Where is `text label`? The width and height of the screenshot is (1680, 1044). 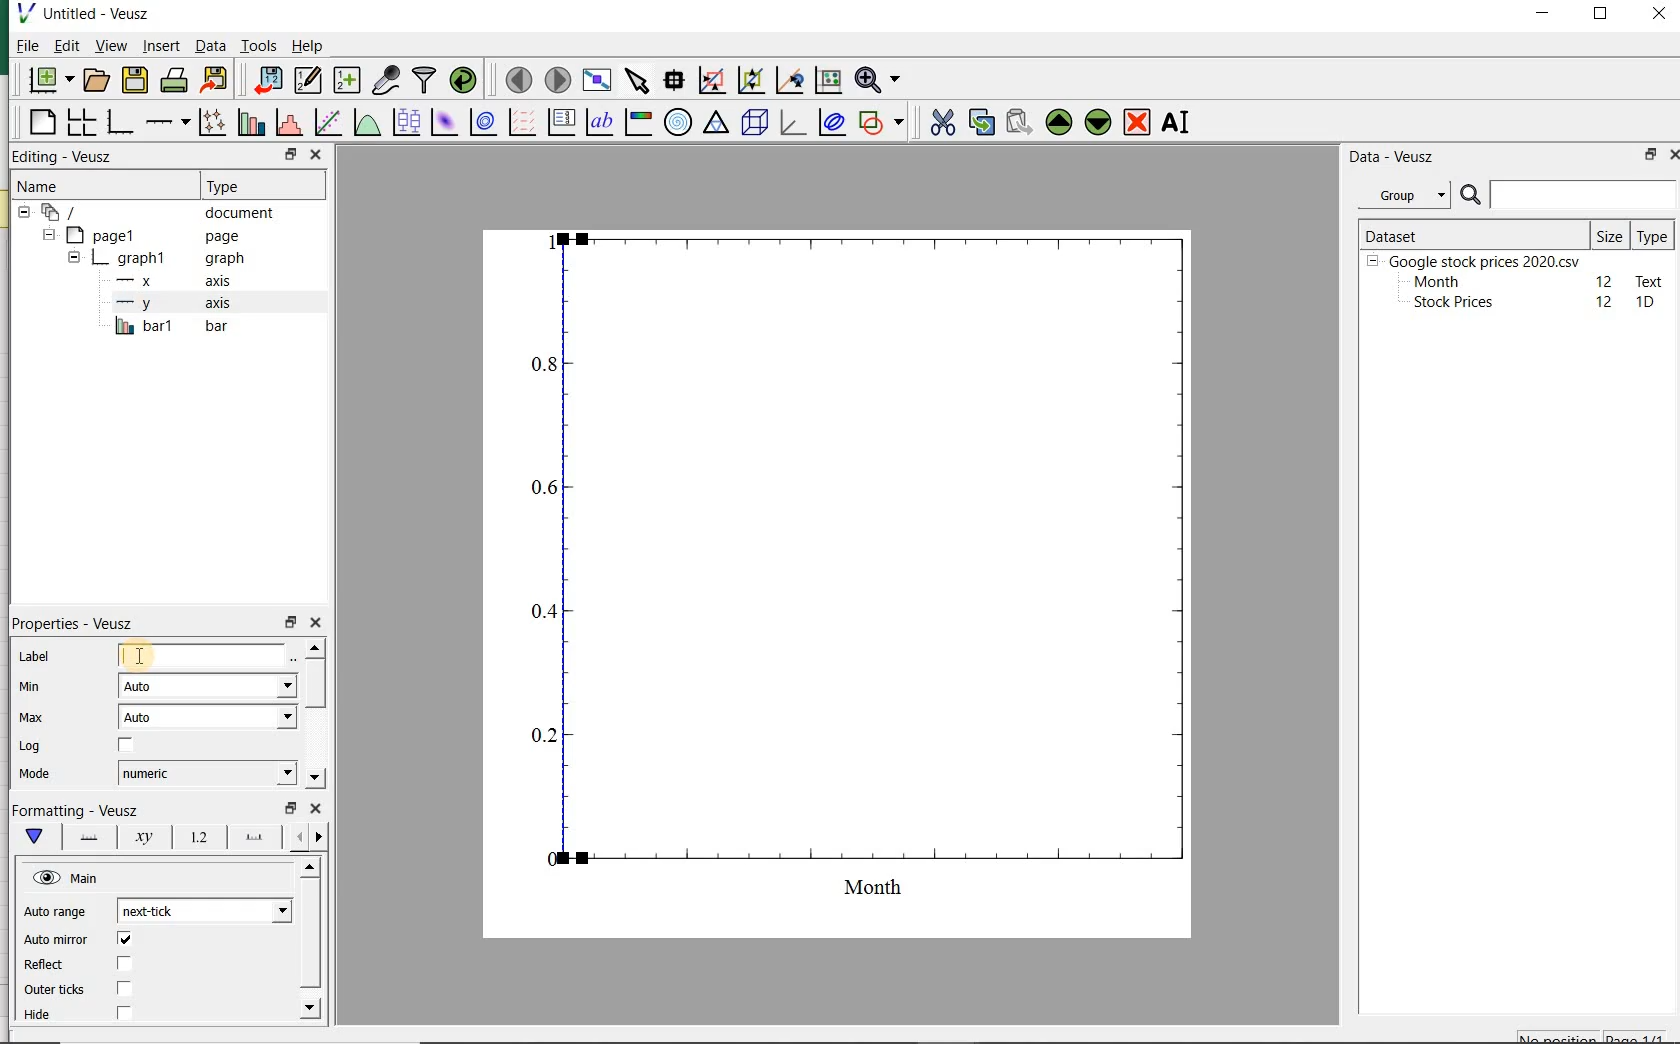 text label is located at coordinates (599, 124).